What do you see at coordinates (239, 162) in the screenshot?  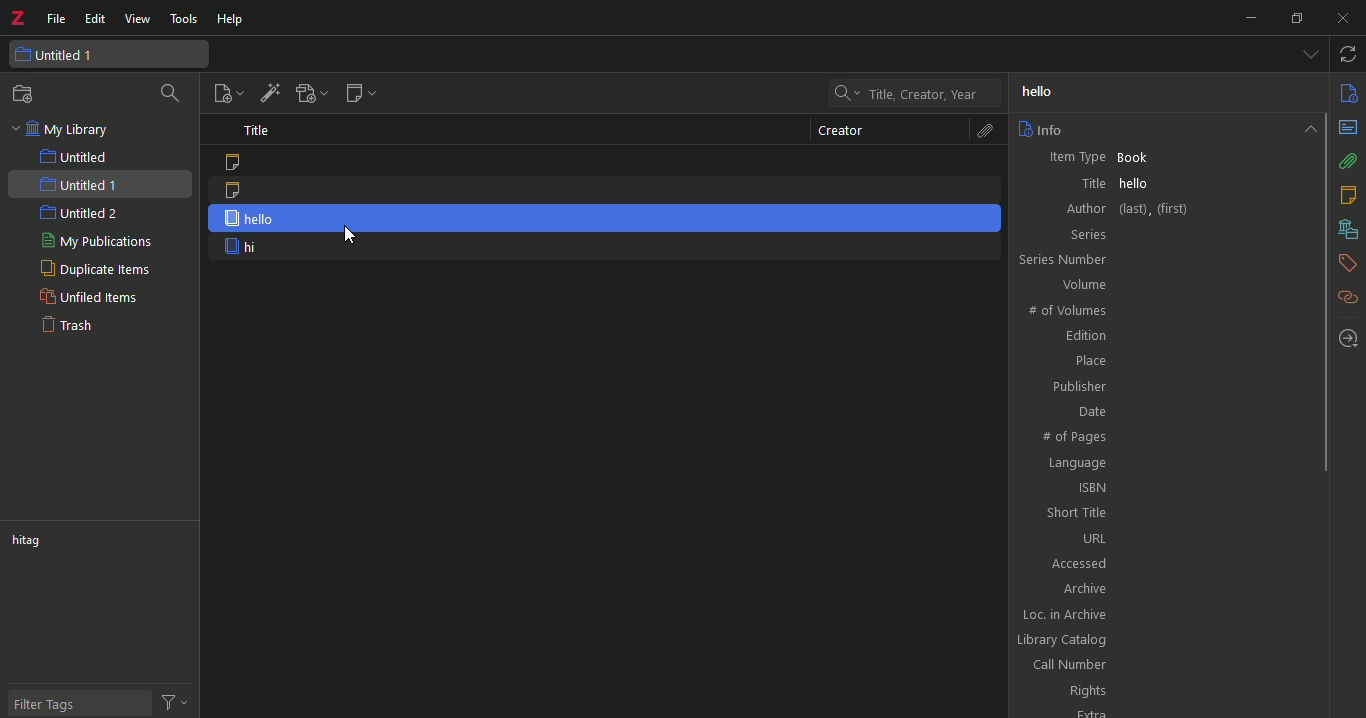 I see `note` at bounding box center [239, 162].